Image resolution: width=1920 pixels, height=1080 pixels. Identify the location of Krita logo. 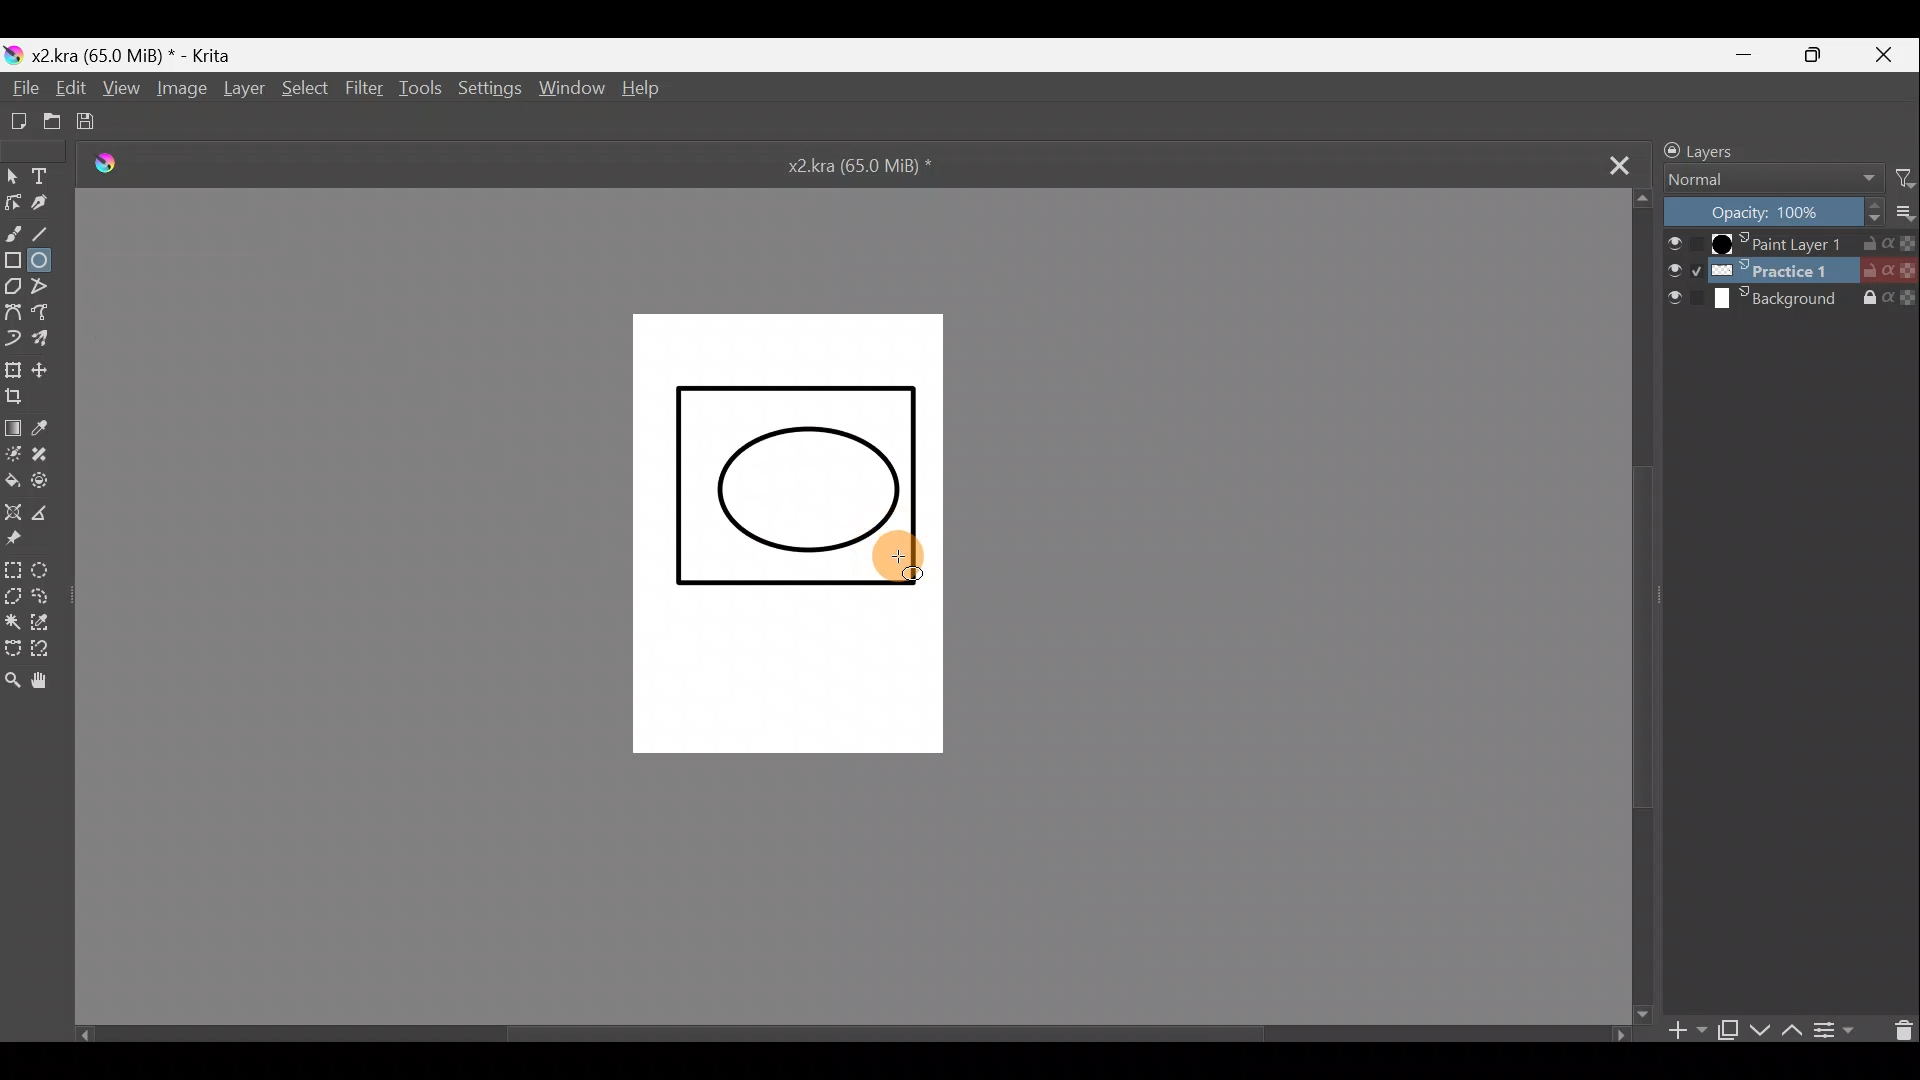
(12, 53).